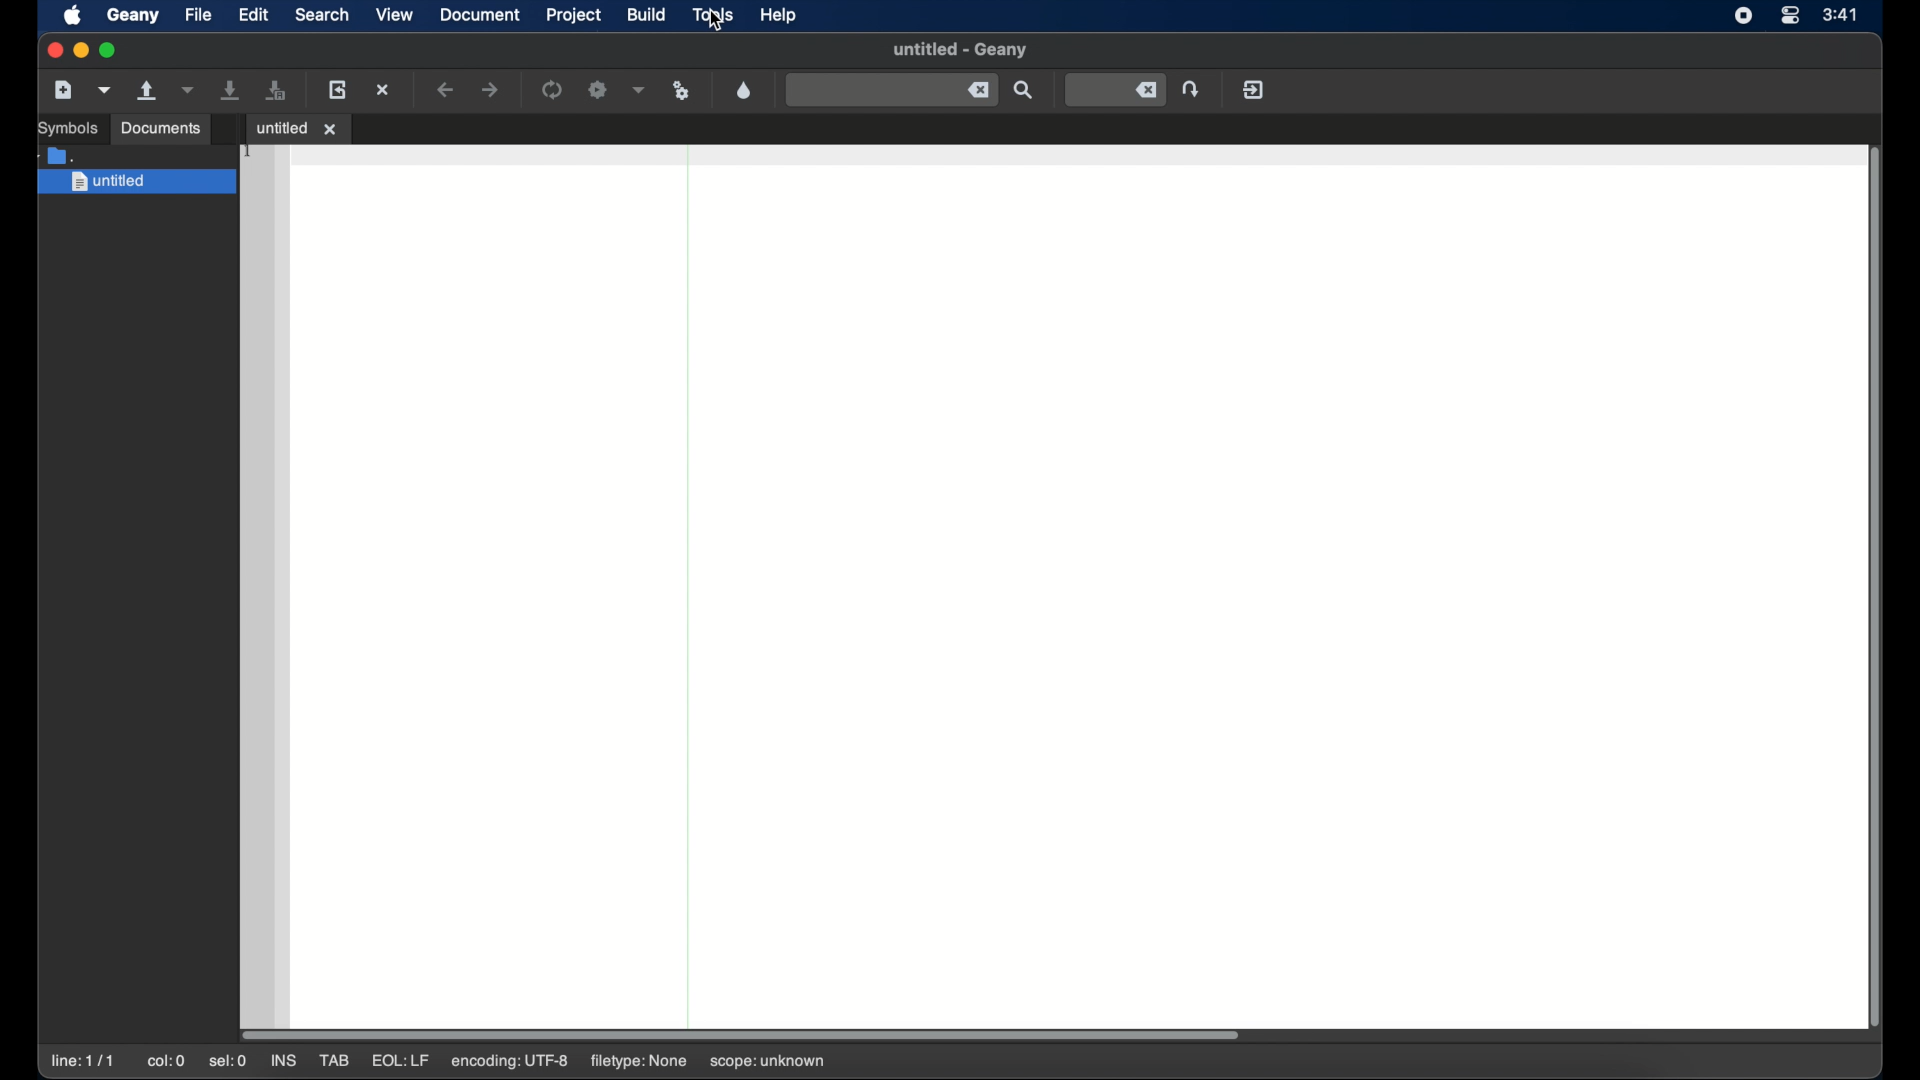 Image resolution: width=1920 pixels, height=1080 pixels. Describe the element at coordinates (149, 91) in the screenshot. I see `open an existing file` at that location.